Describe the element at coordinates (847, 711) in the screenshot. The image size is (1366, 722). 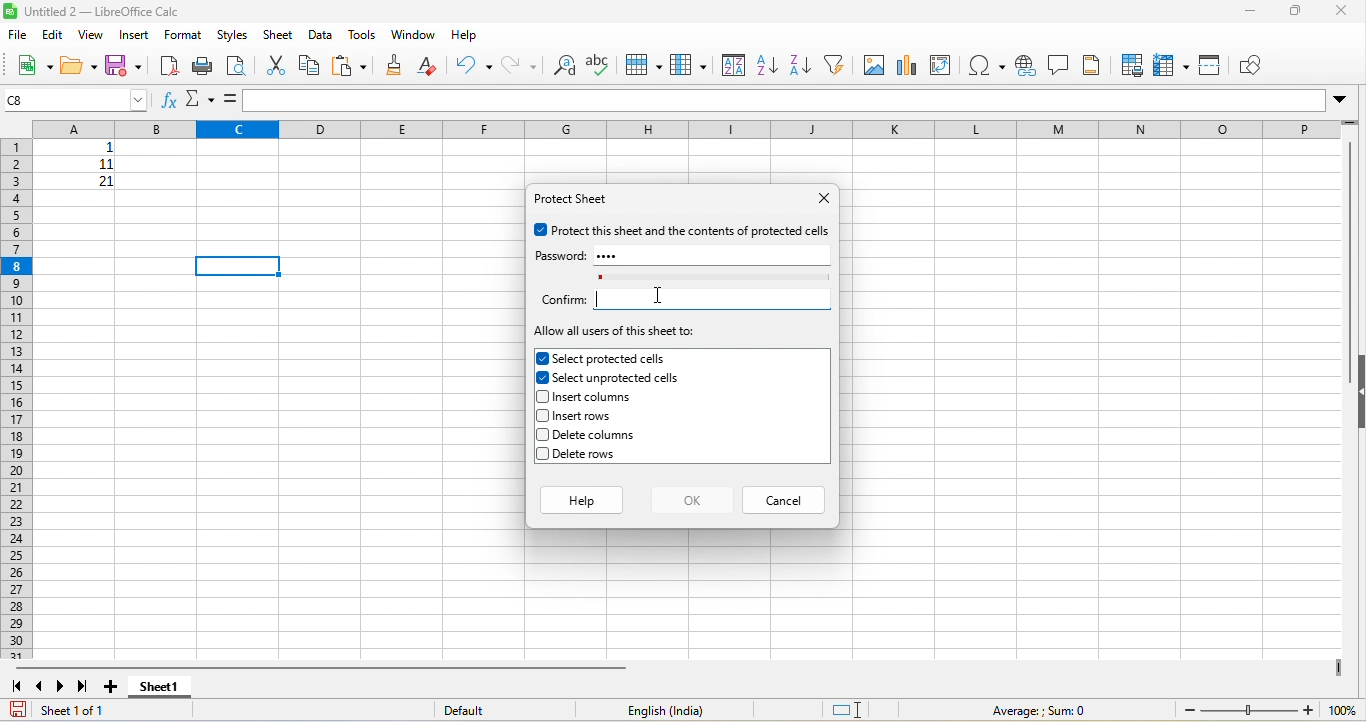
I see `standard selection` at that location.